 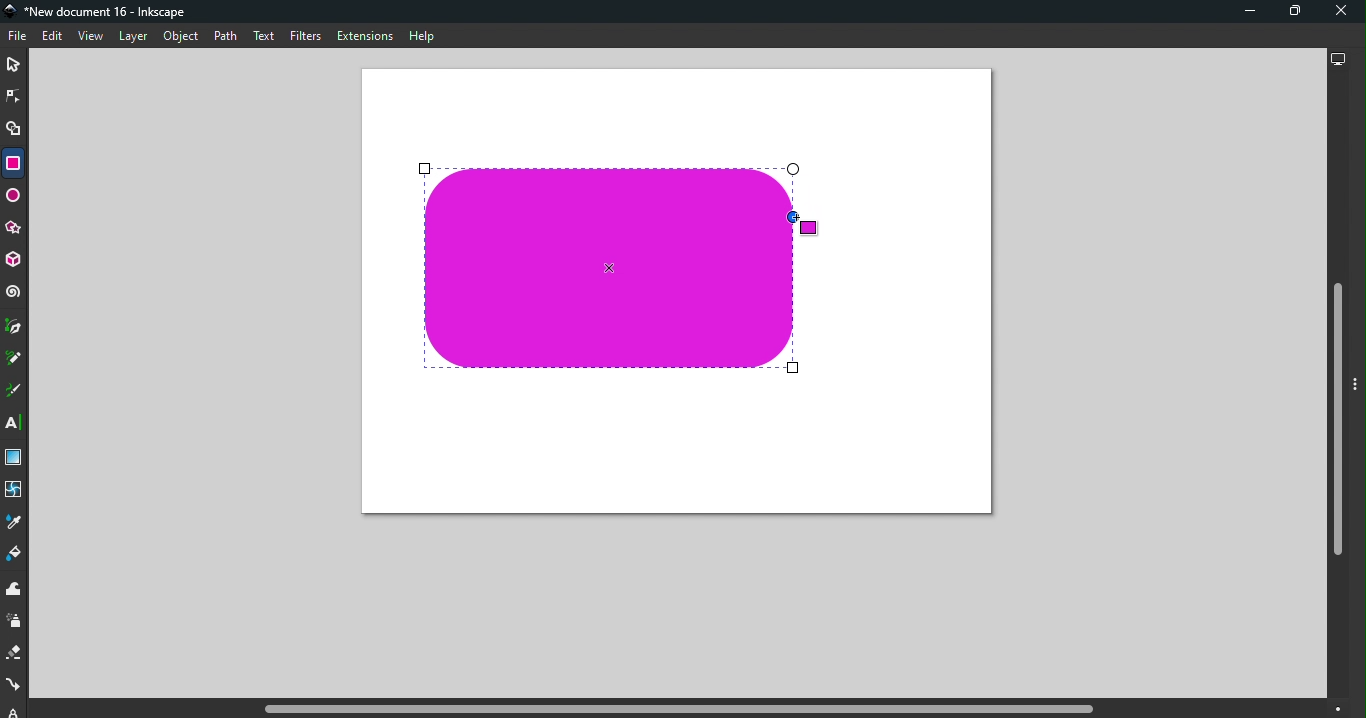 What do you see at coordinates (17, 622) in the screenshot?
I see `Spray tool` at bounding box center [17, 622].